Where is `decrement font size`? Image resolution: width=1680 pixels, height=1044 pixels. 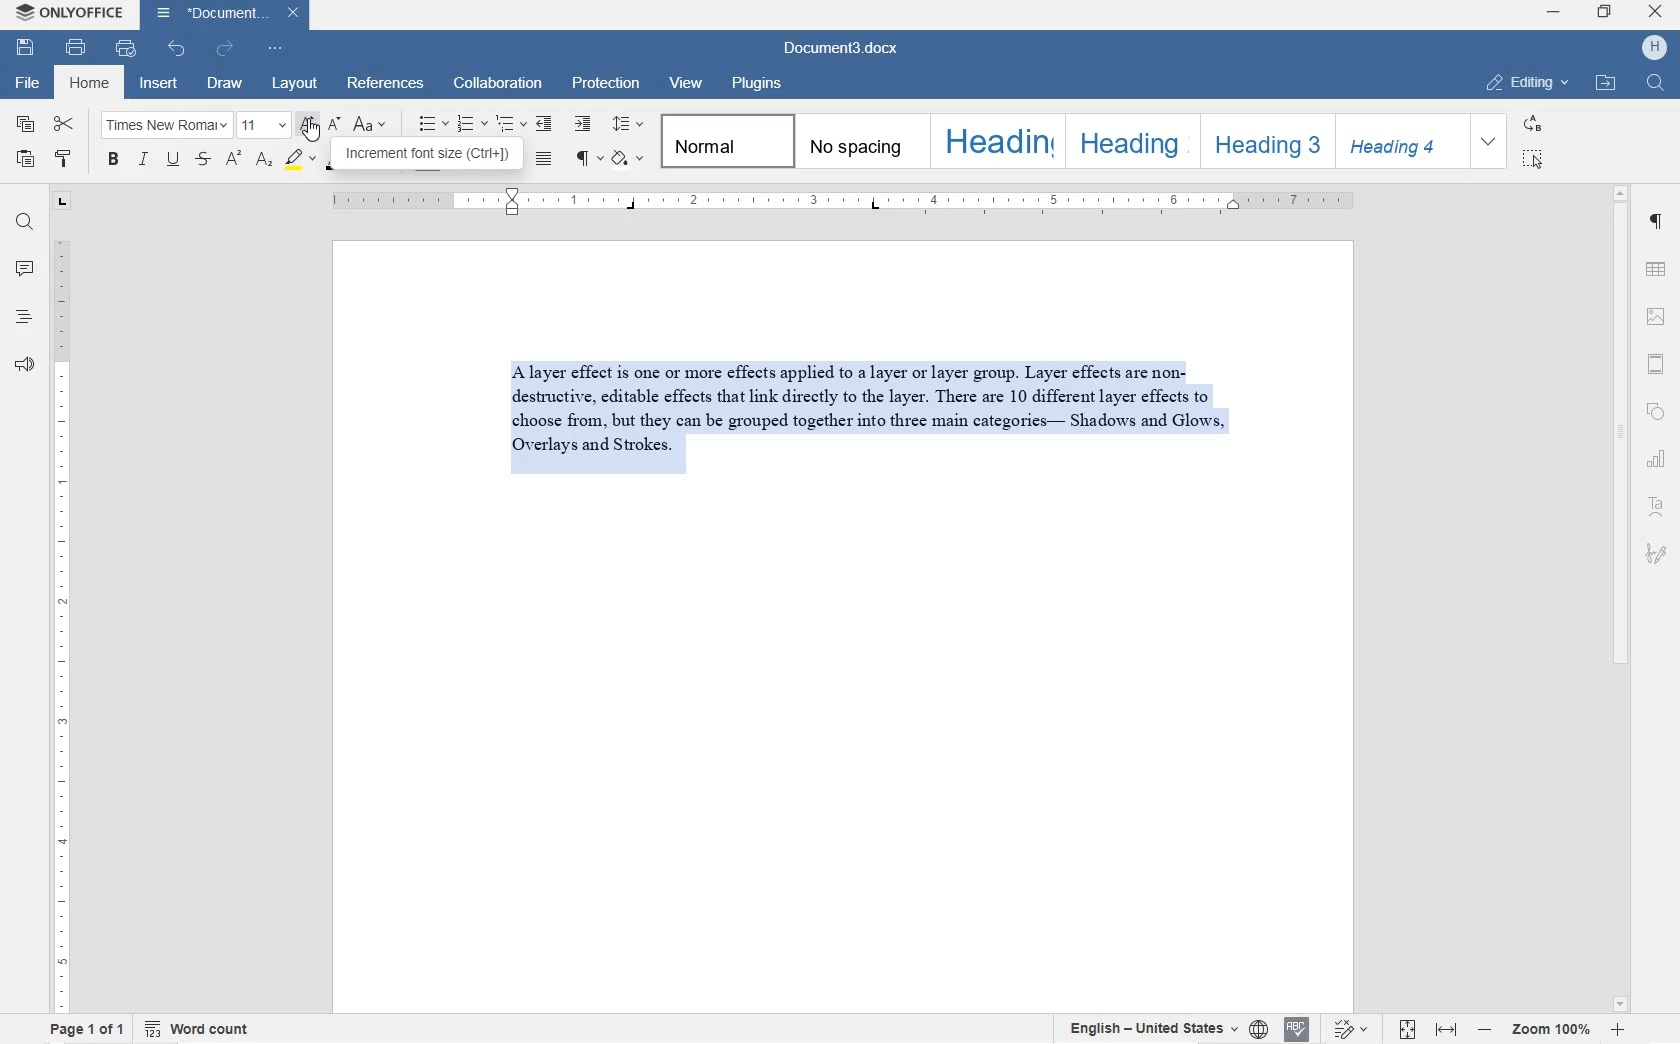 decrement font size is located at coordinates (335, 123).